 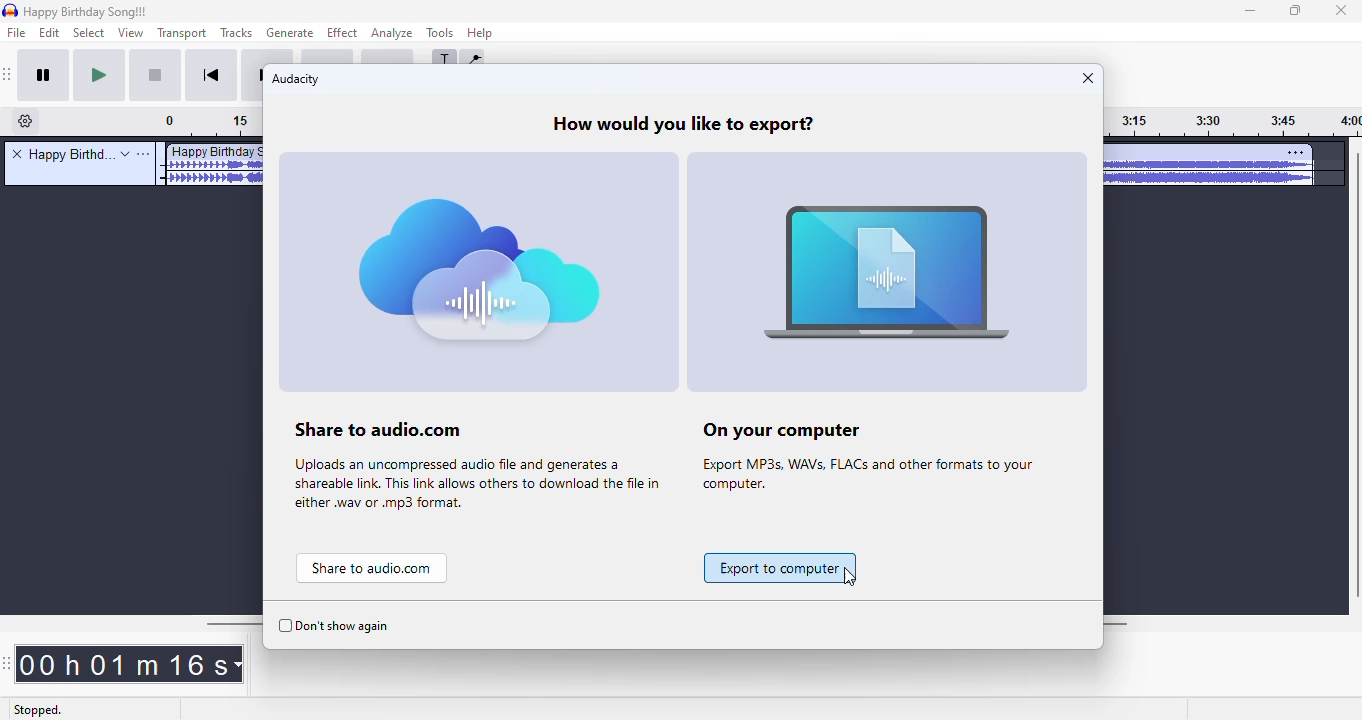 I want to click on 00 h 01 m 16 s, so click(x=130, y=664).